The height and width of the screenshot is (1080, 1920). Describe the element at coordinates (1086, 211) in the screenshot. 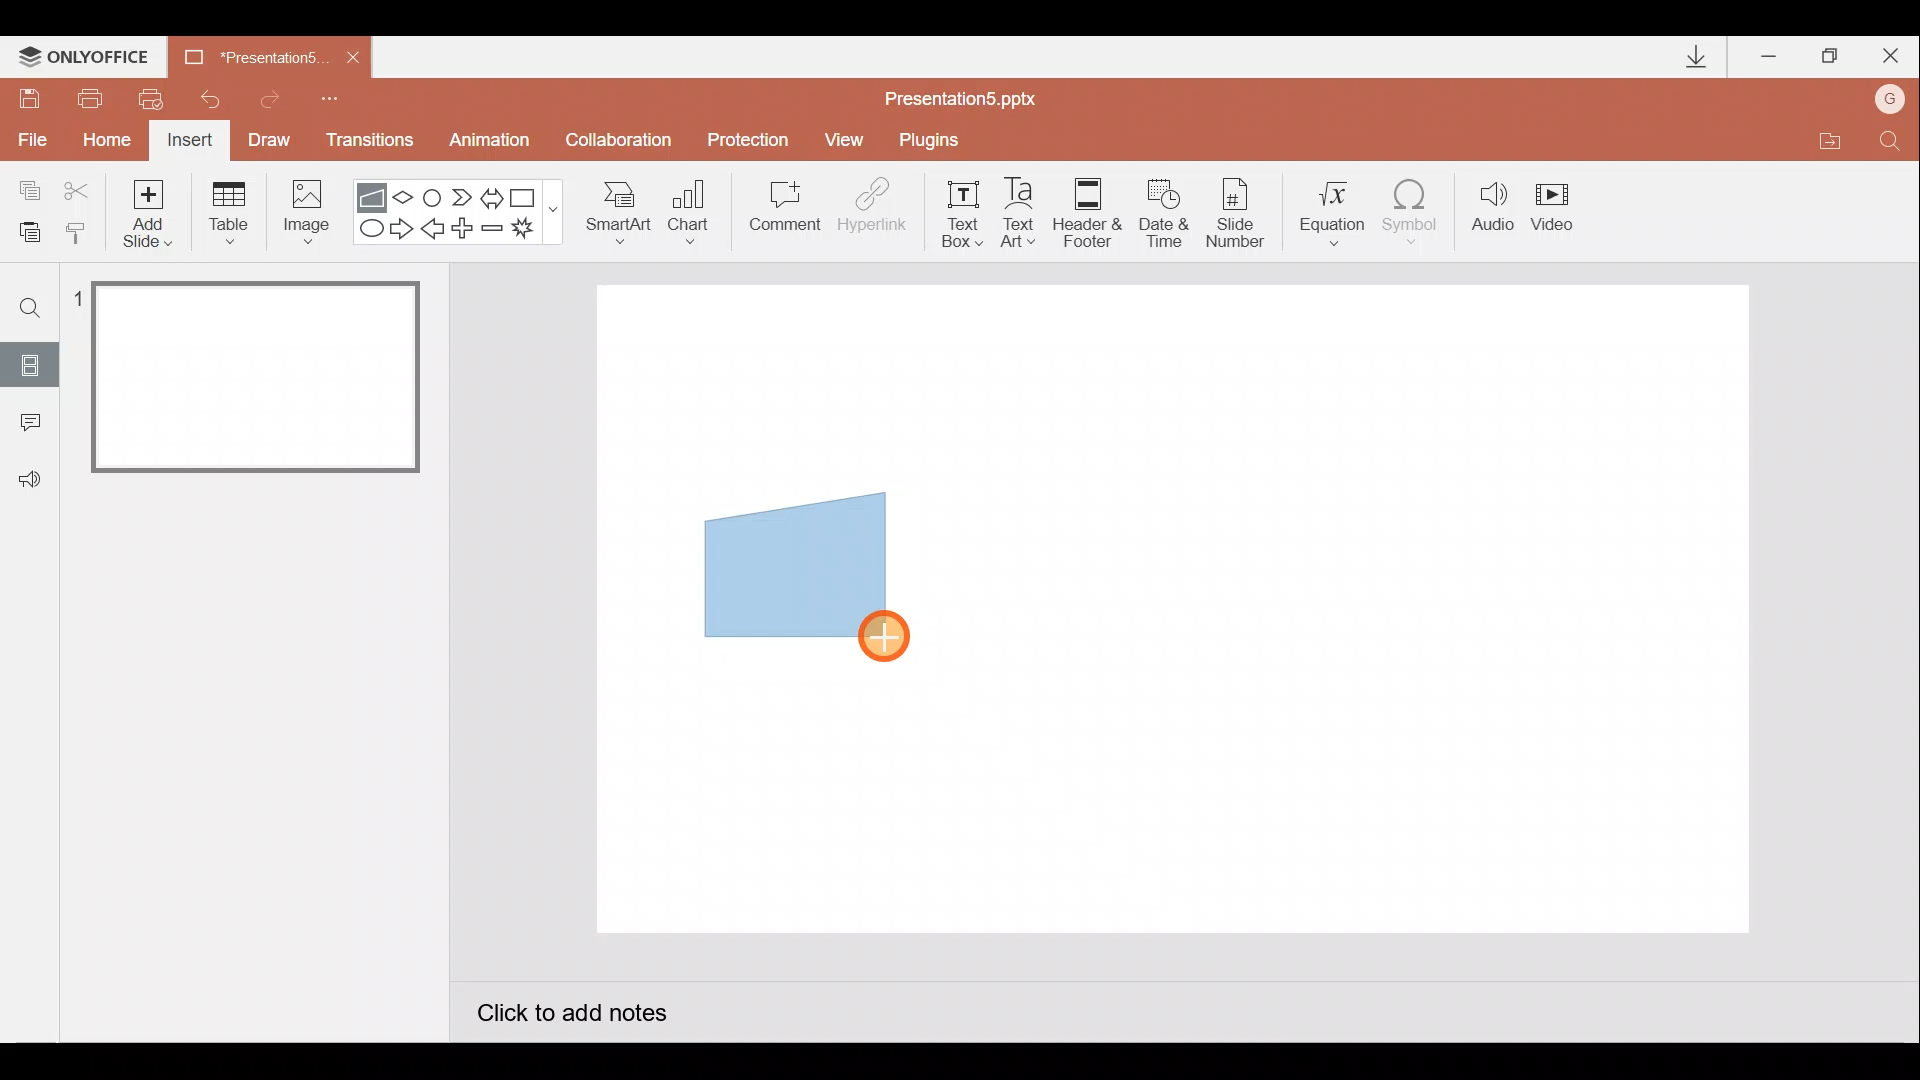

I see `Header & footer` at that location.